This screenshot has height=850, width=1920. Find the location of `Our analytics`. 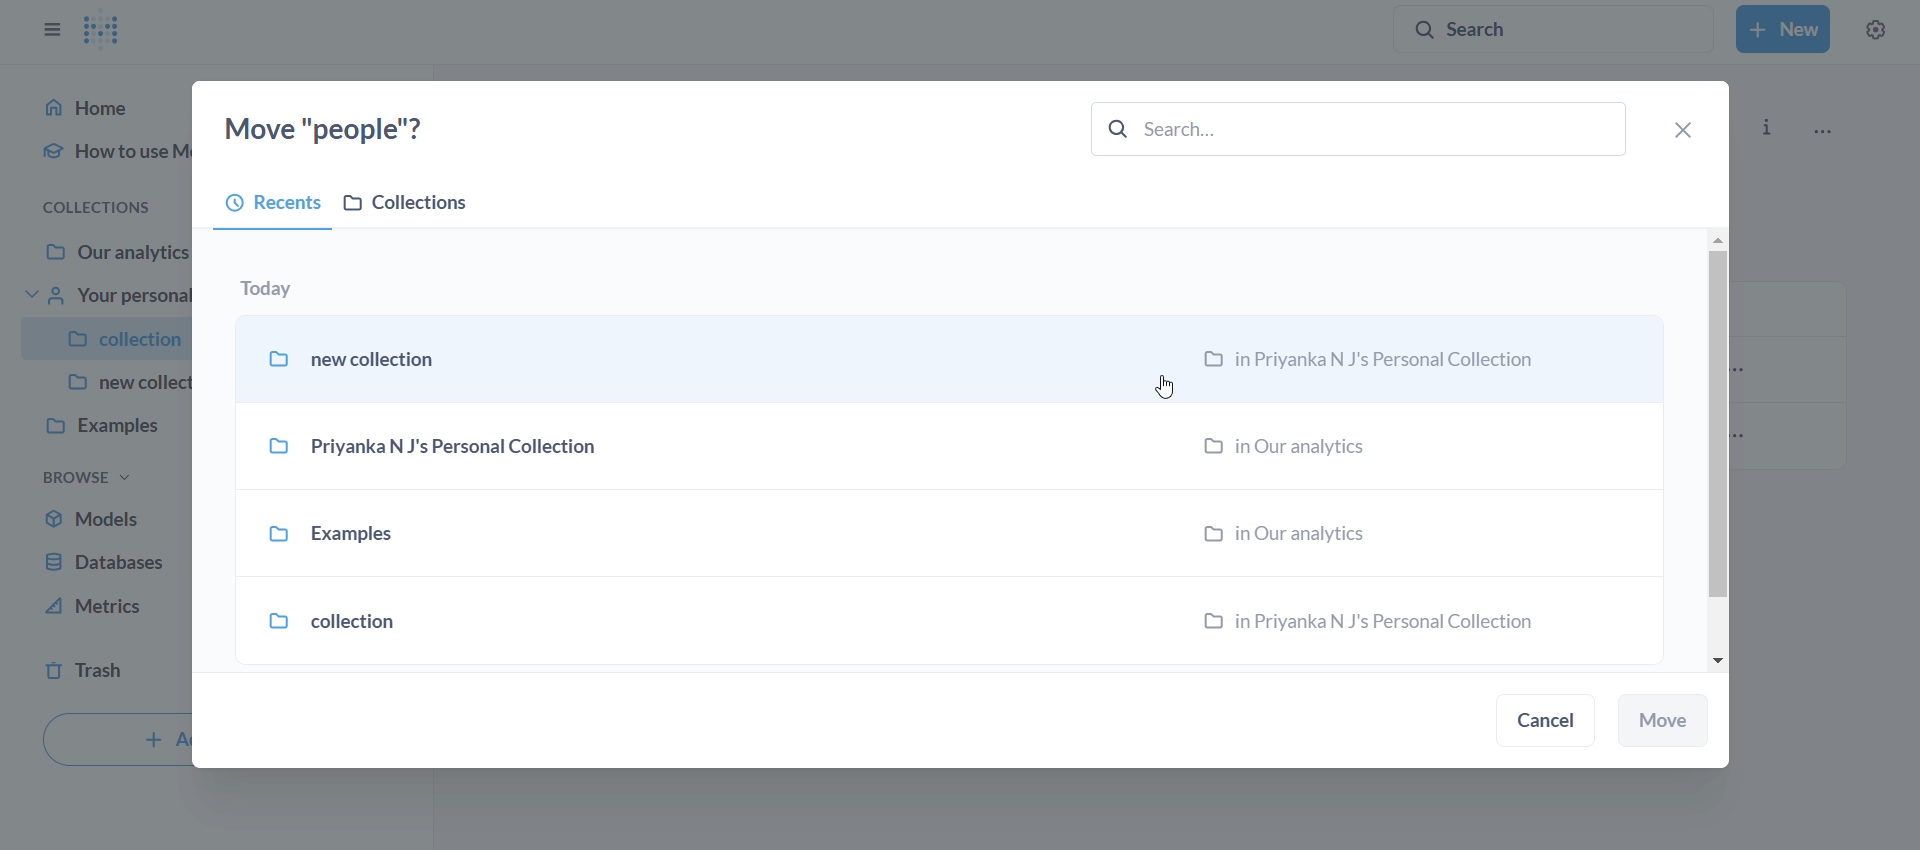

Our analytics is located at coordinates (106, 251).